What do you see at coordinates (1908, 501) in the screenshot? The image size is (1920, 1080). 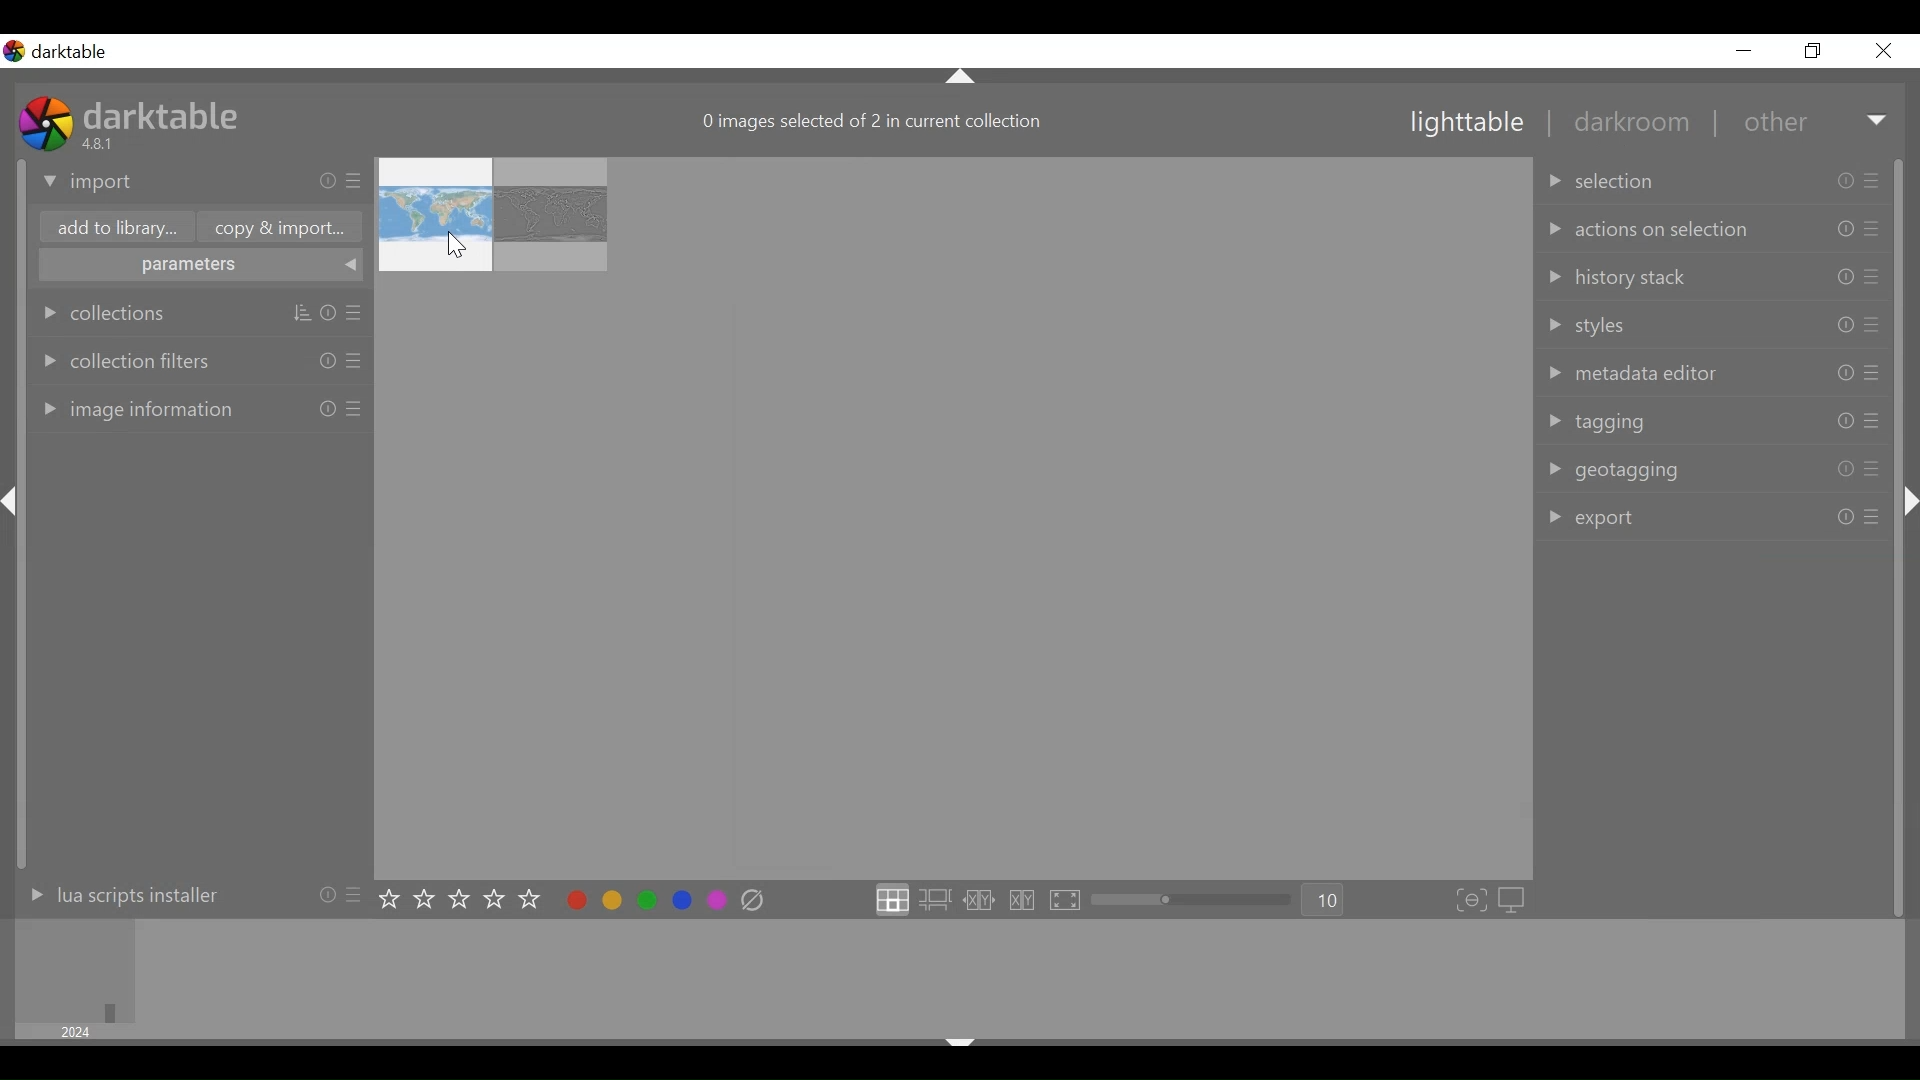 I see `Collapse ` at bounding box center [1908, 501].